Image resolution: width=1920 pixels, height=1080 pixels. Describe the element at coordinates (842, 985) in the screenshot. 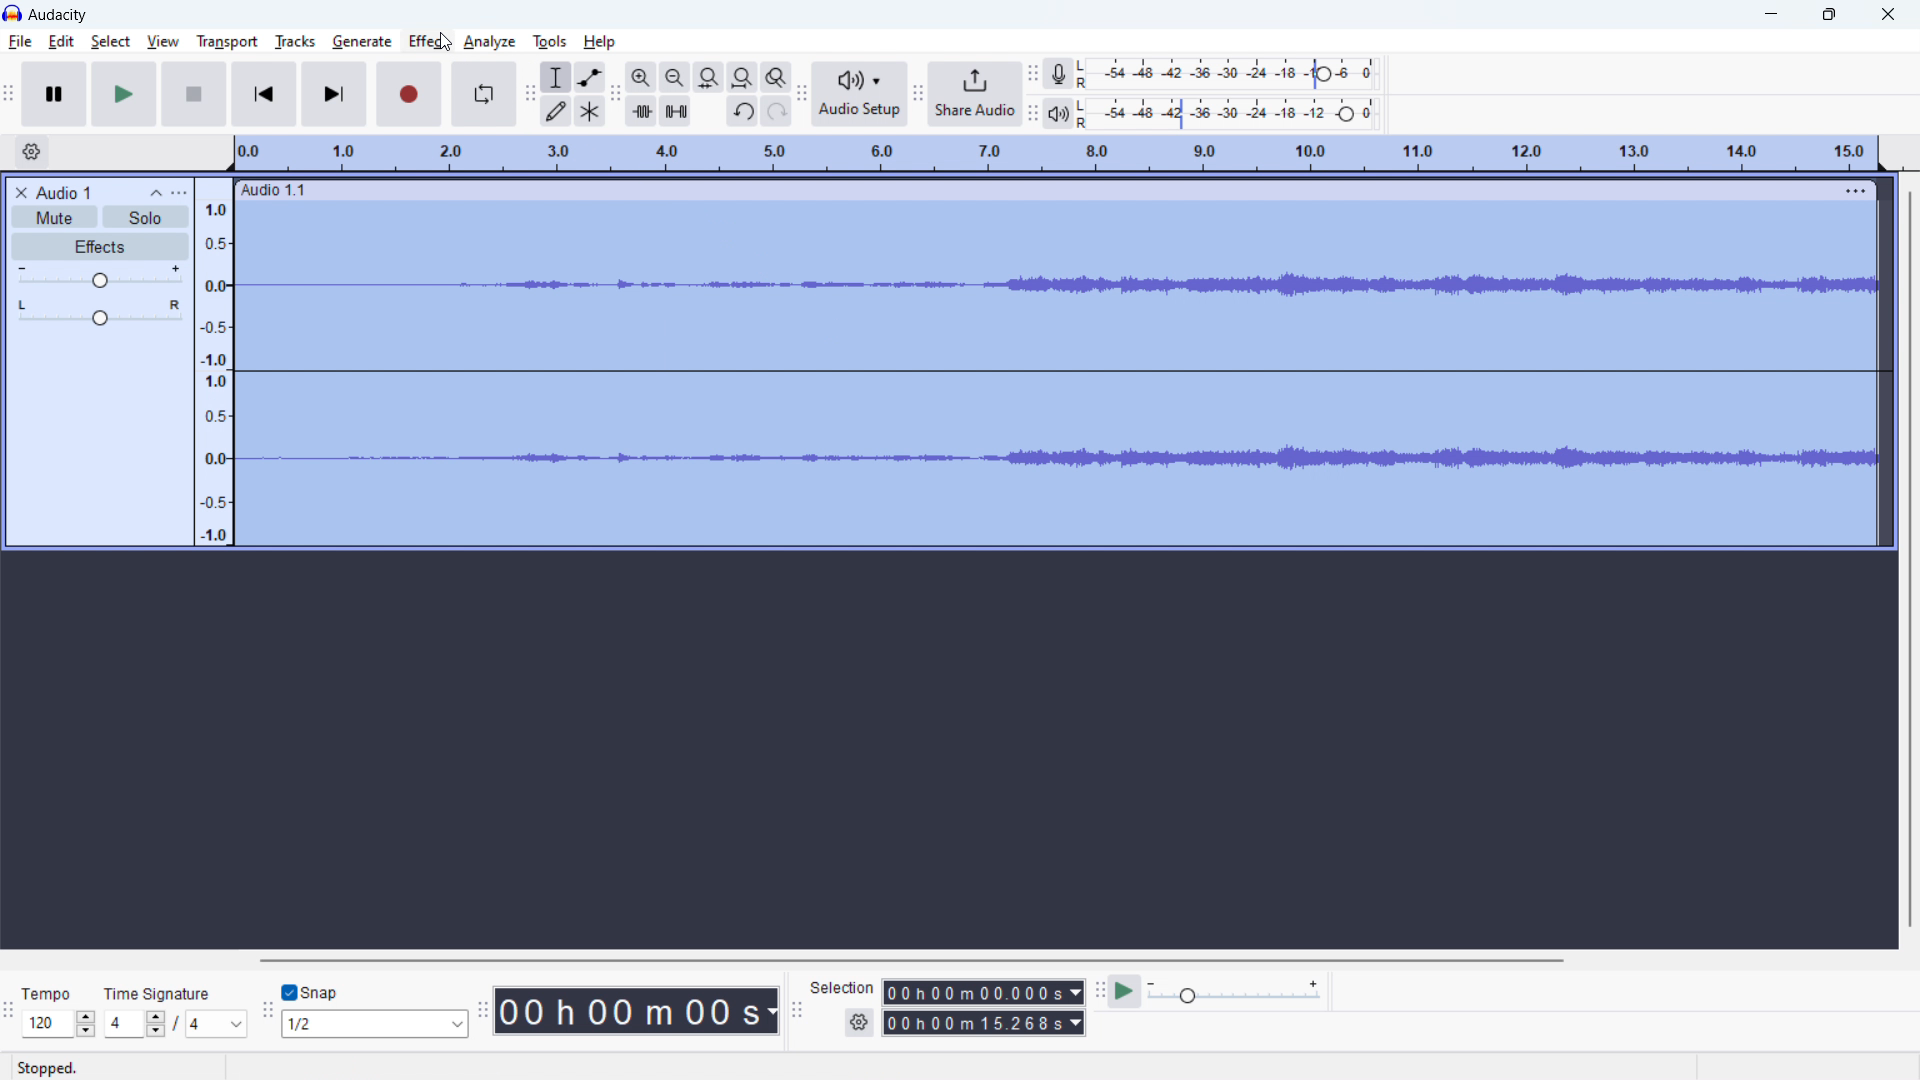

I see `Selection` at that location.